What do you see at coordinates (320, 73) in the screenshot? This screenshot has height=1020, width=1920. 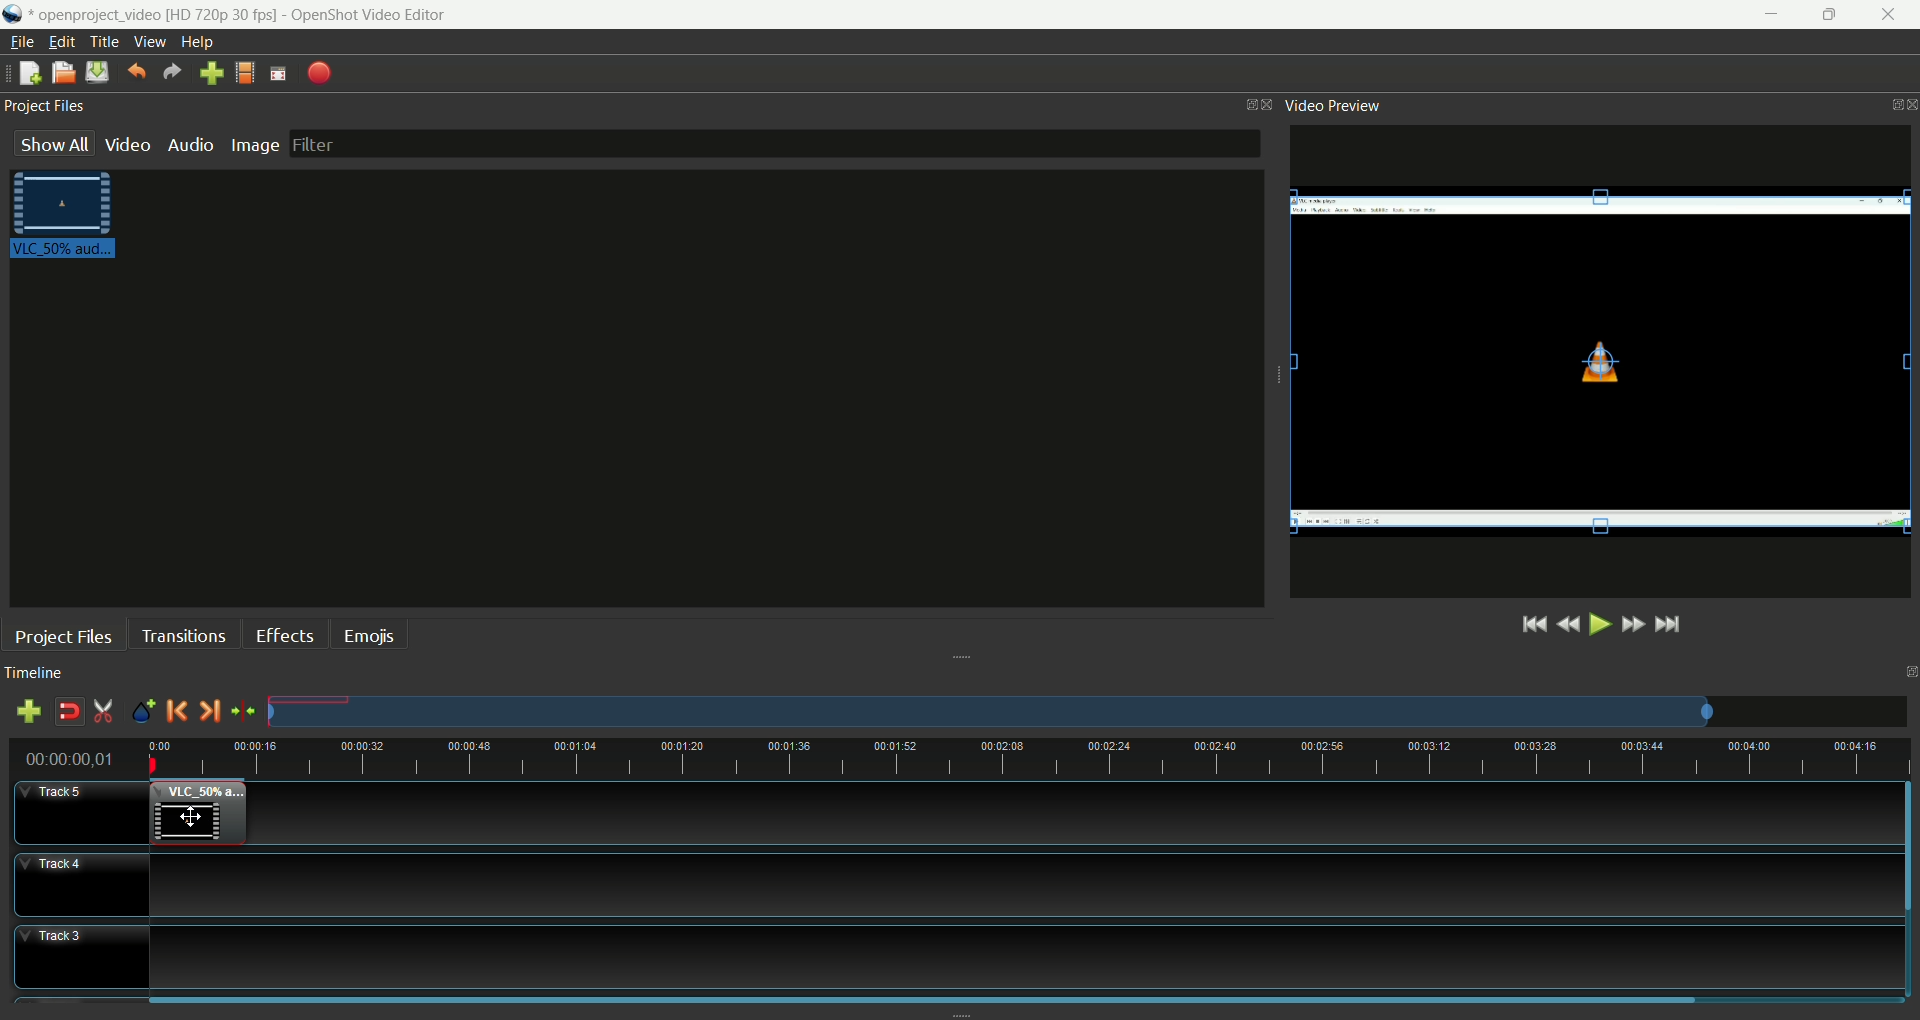 I see `export video` at bounding box center [320, 73].